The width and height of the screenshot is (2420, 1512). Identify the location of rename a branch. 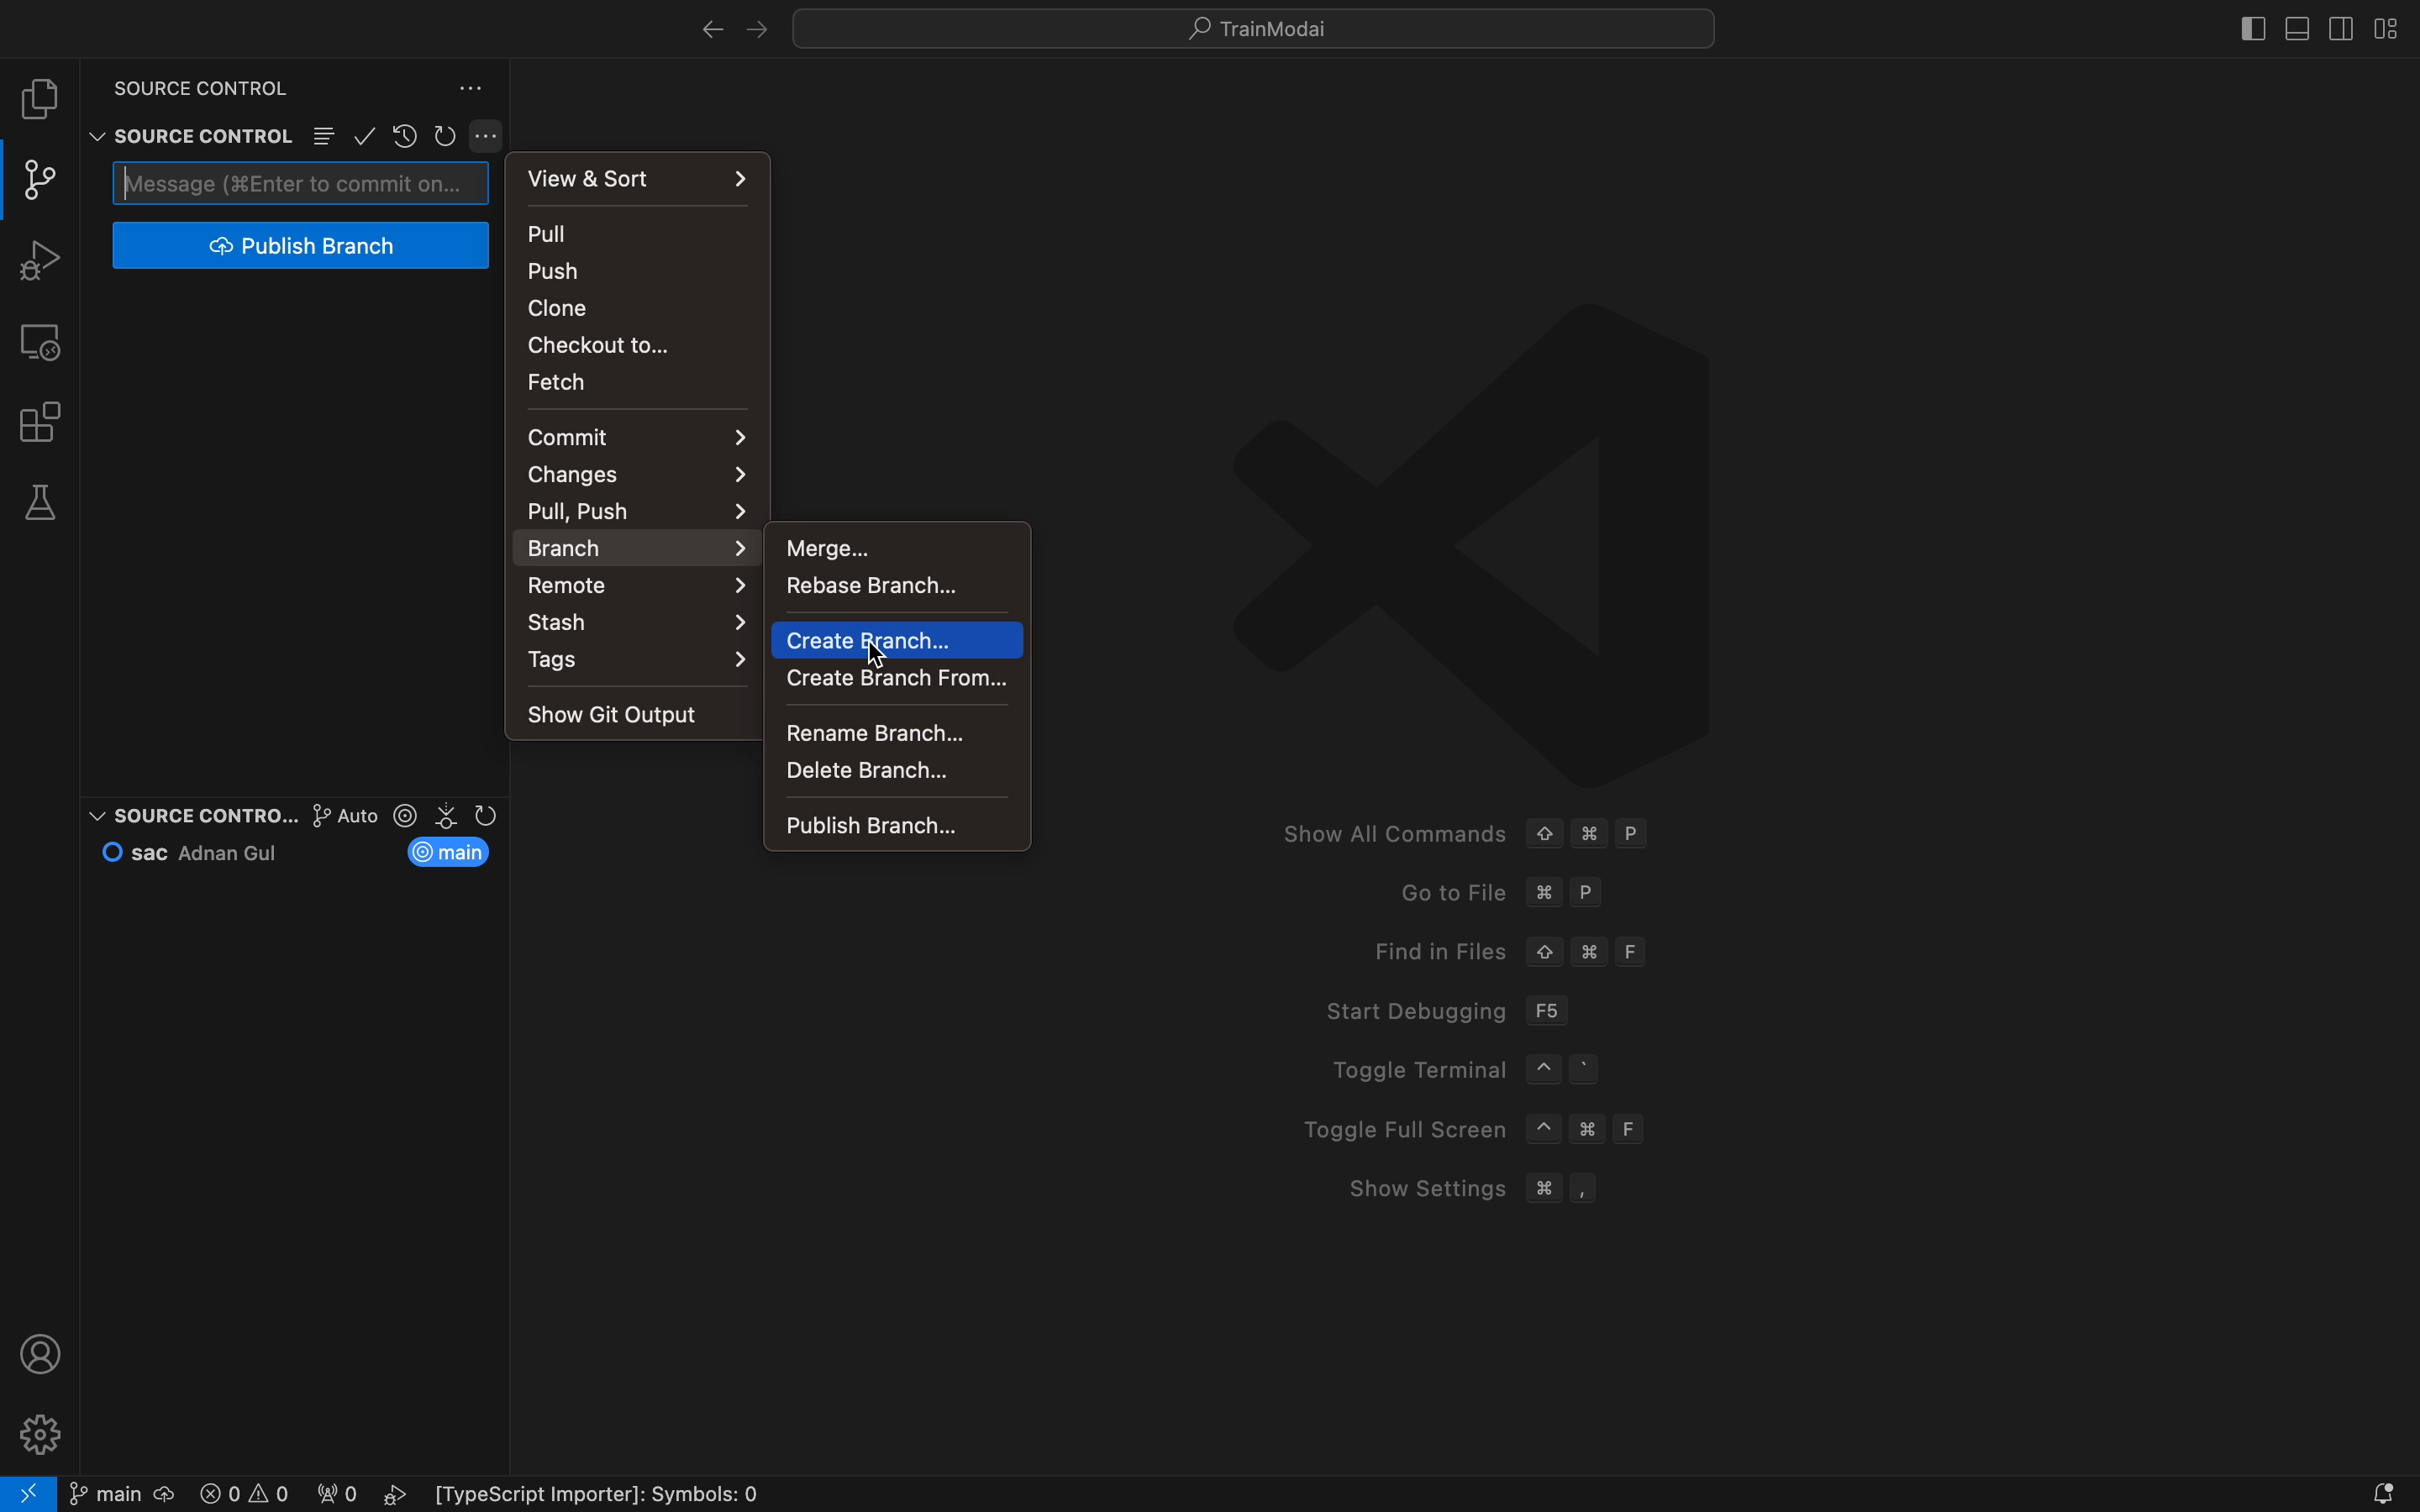
(892, 727).